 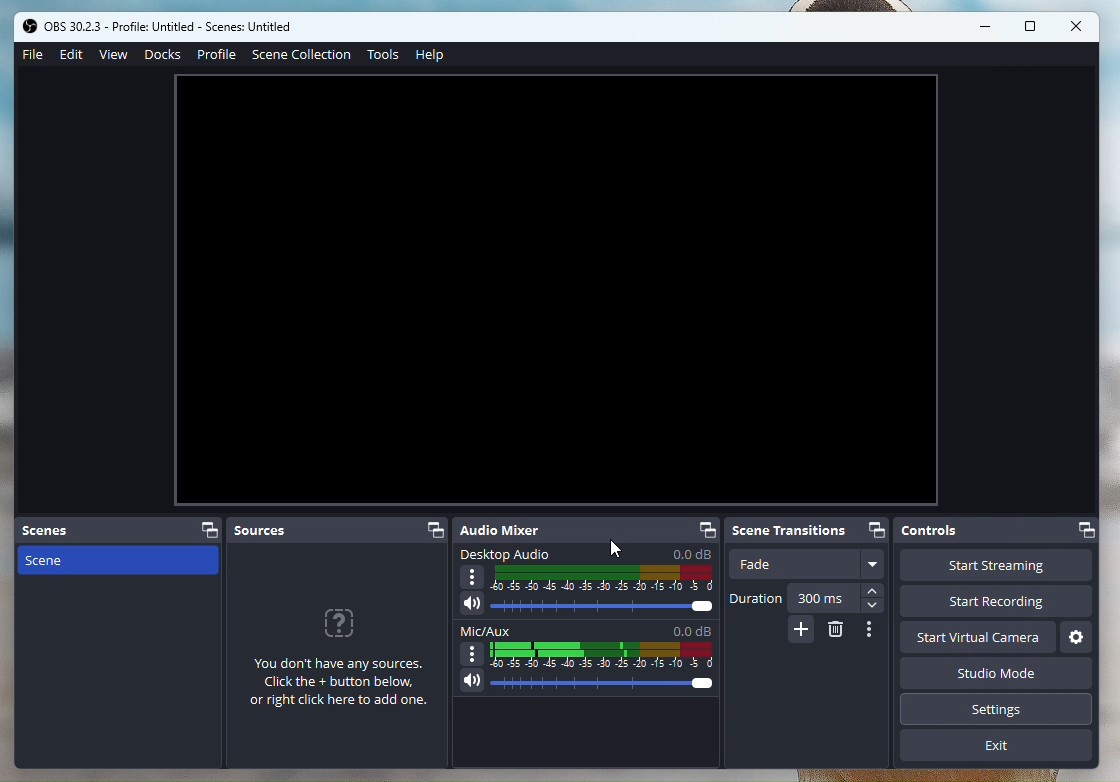 What do you see at coordinates (985, 27) in the screenshot?
I see `Minimize` at bounding box center [985, 27].